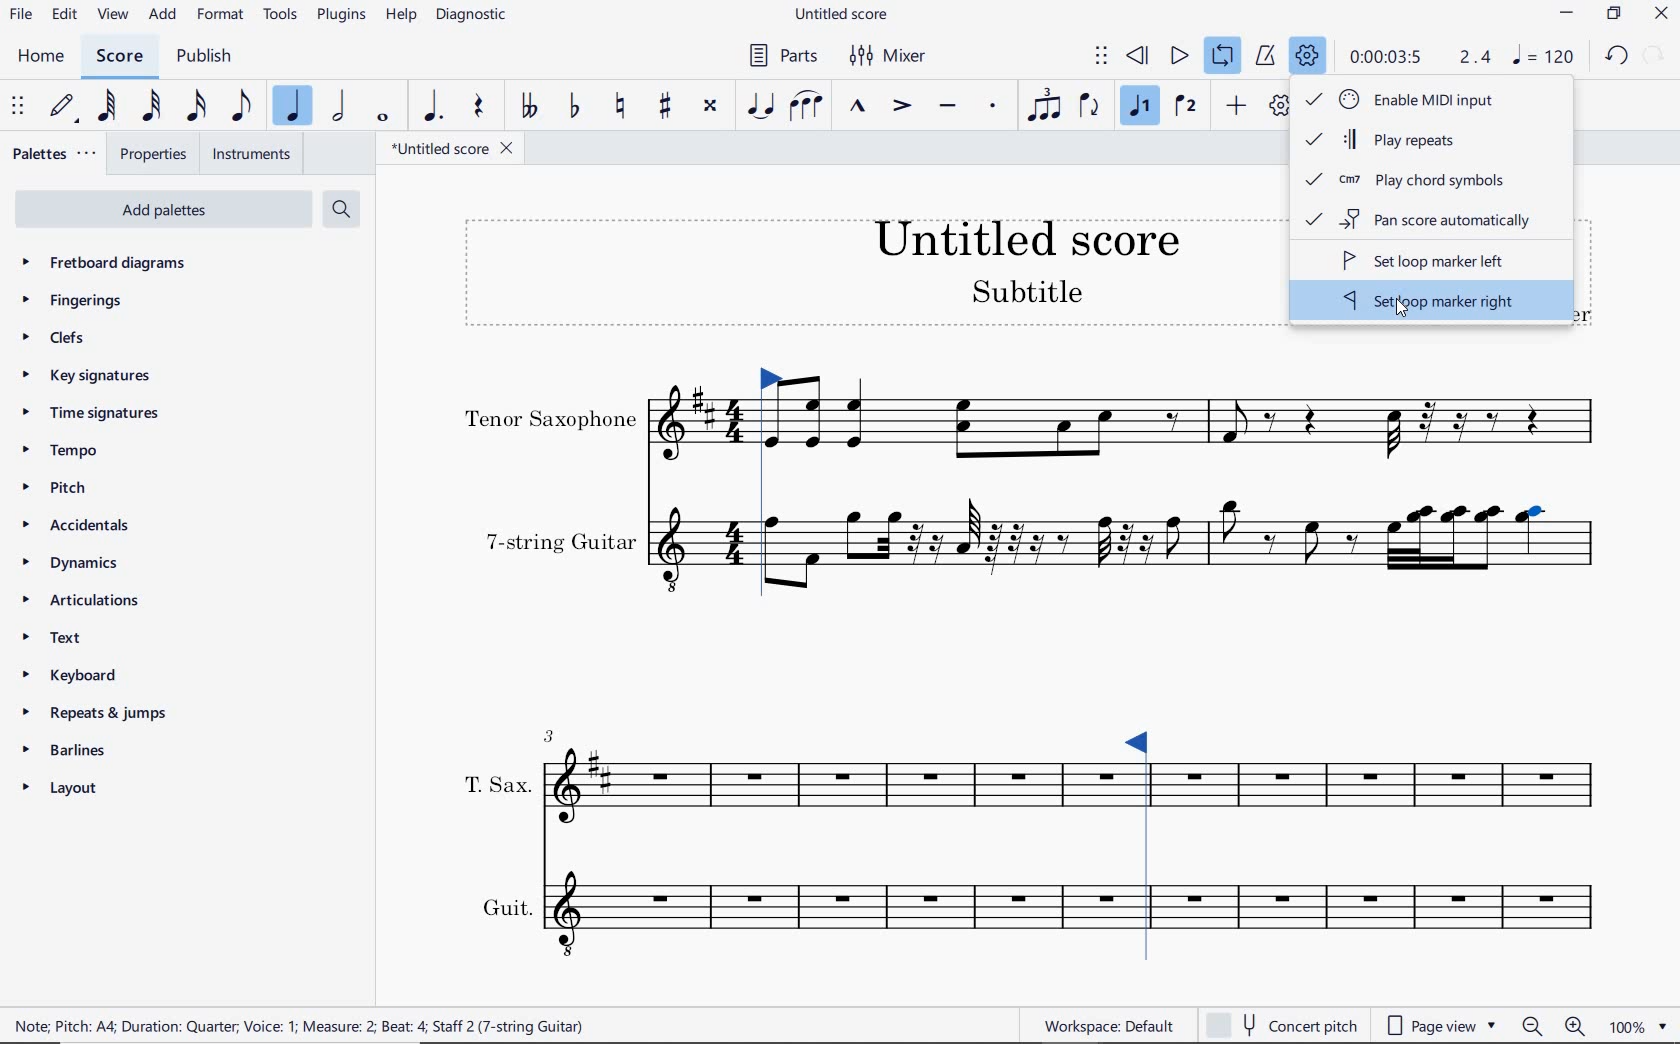 The image size is (1680, 1044). I want to click on cursor, so click(1398, 314).